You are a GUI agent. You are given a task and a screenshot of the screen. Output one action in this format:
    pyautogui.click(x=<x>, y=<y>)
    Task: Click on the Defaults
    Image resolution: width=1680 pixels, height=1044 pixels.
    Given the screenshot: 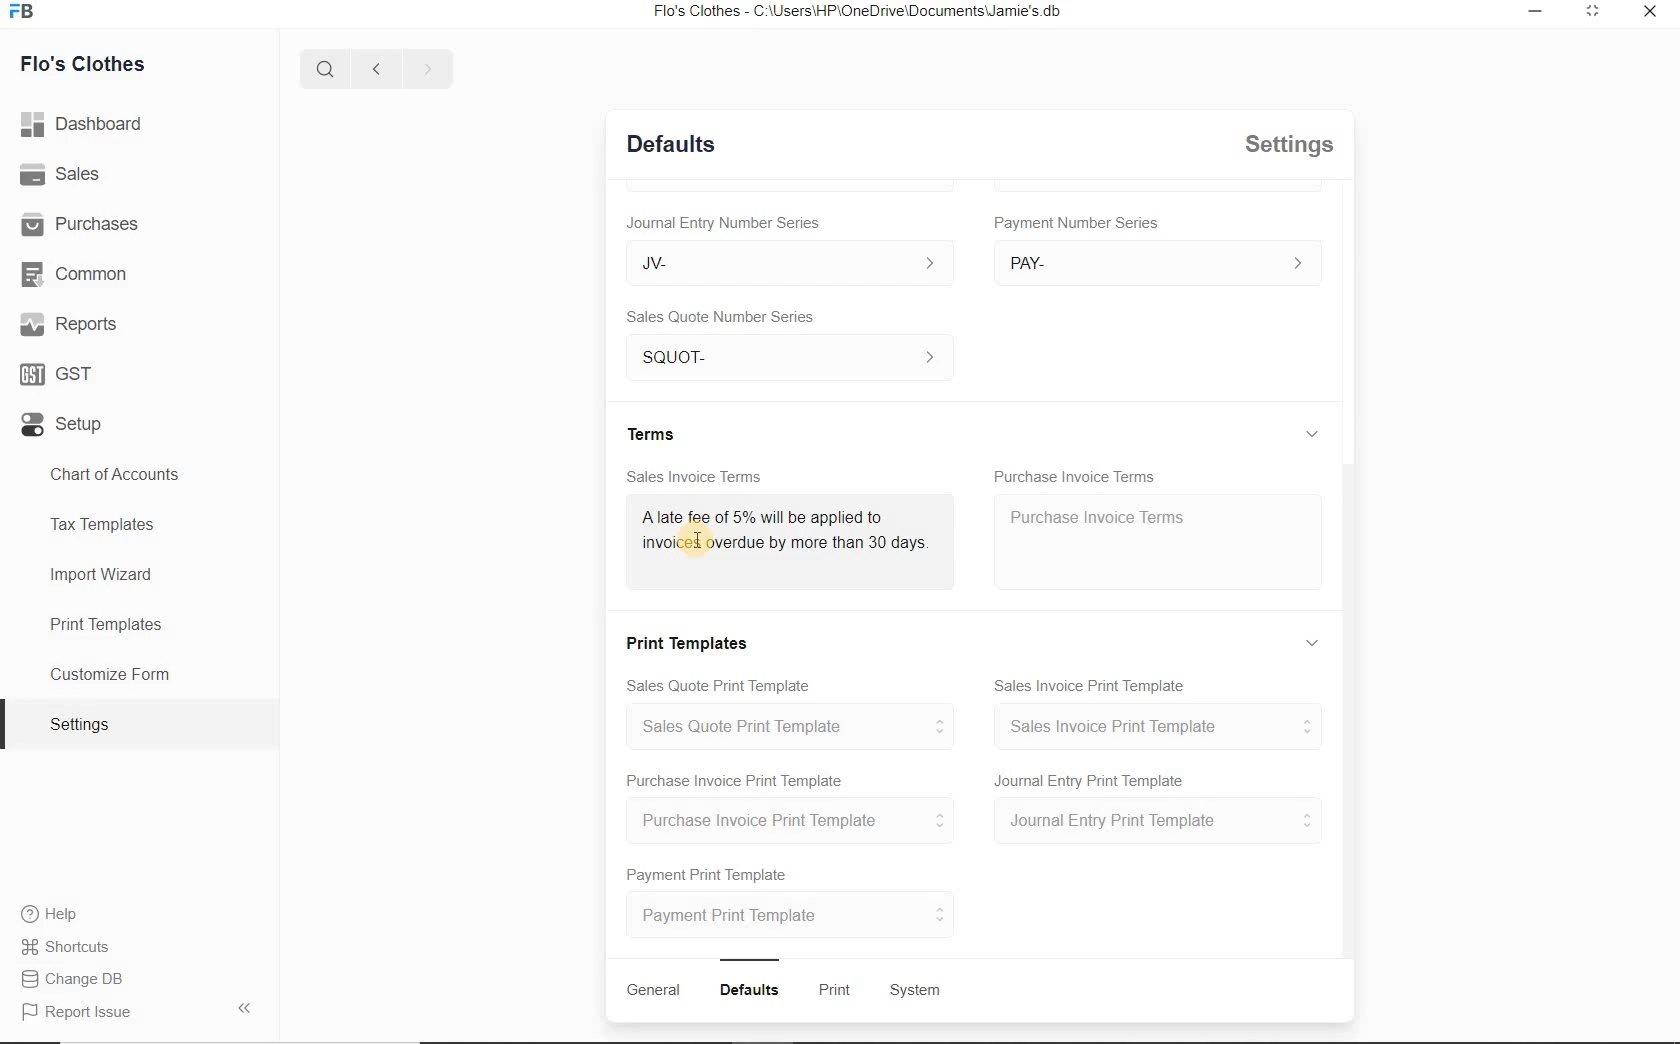 What is the action you would take?
    pyautogui.click(x=753, y=990)
    